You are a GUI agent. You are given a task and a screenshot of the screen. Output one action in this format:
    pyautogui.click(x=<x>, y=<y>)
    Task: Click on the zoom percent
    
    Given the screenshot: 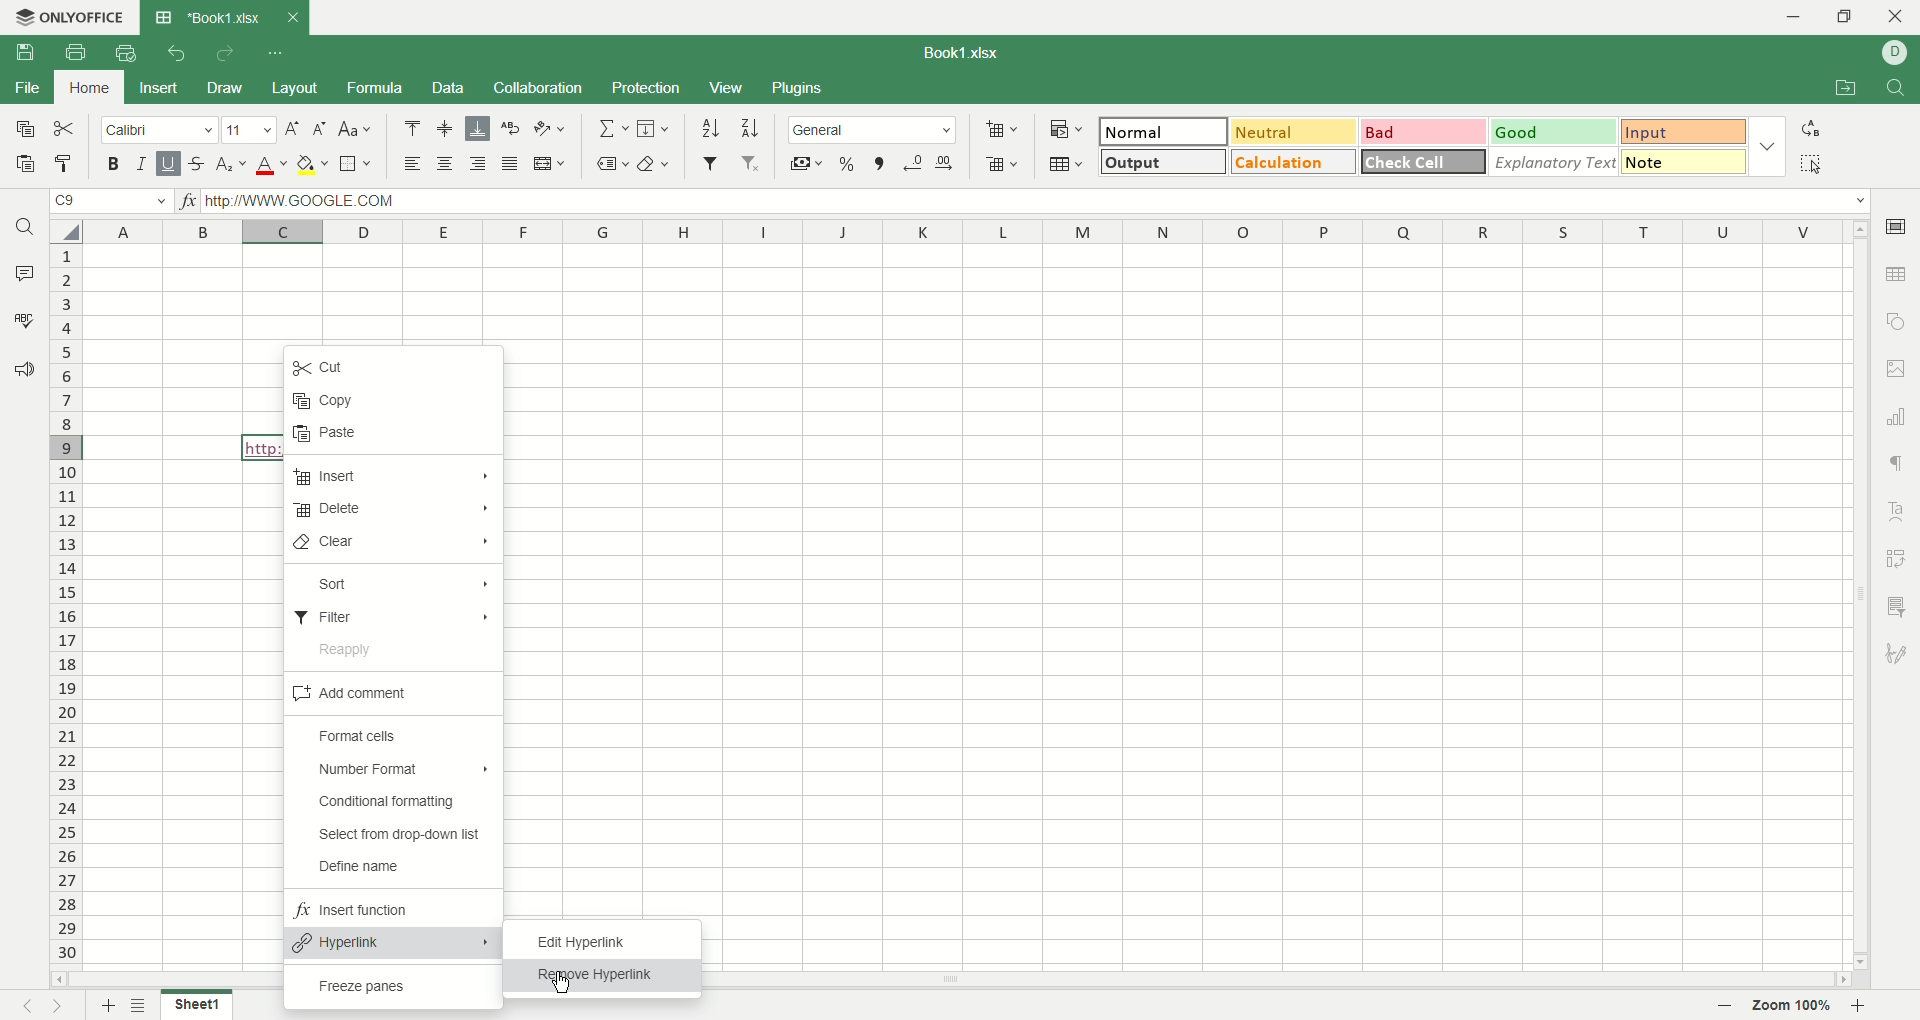 What is the action you would take?
    pyautogui.click(x=1795, y=1005)
    